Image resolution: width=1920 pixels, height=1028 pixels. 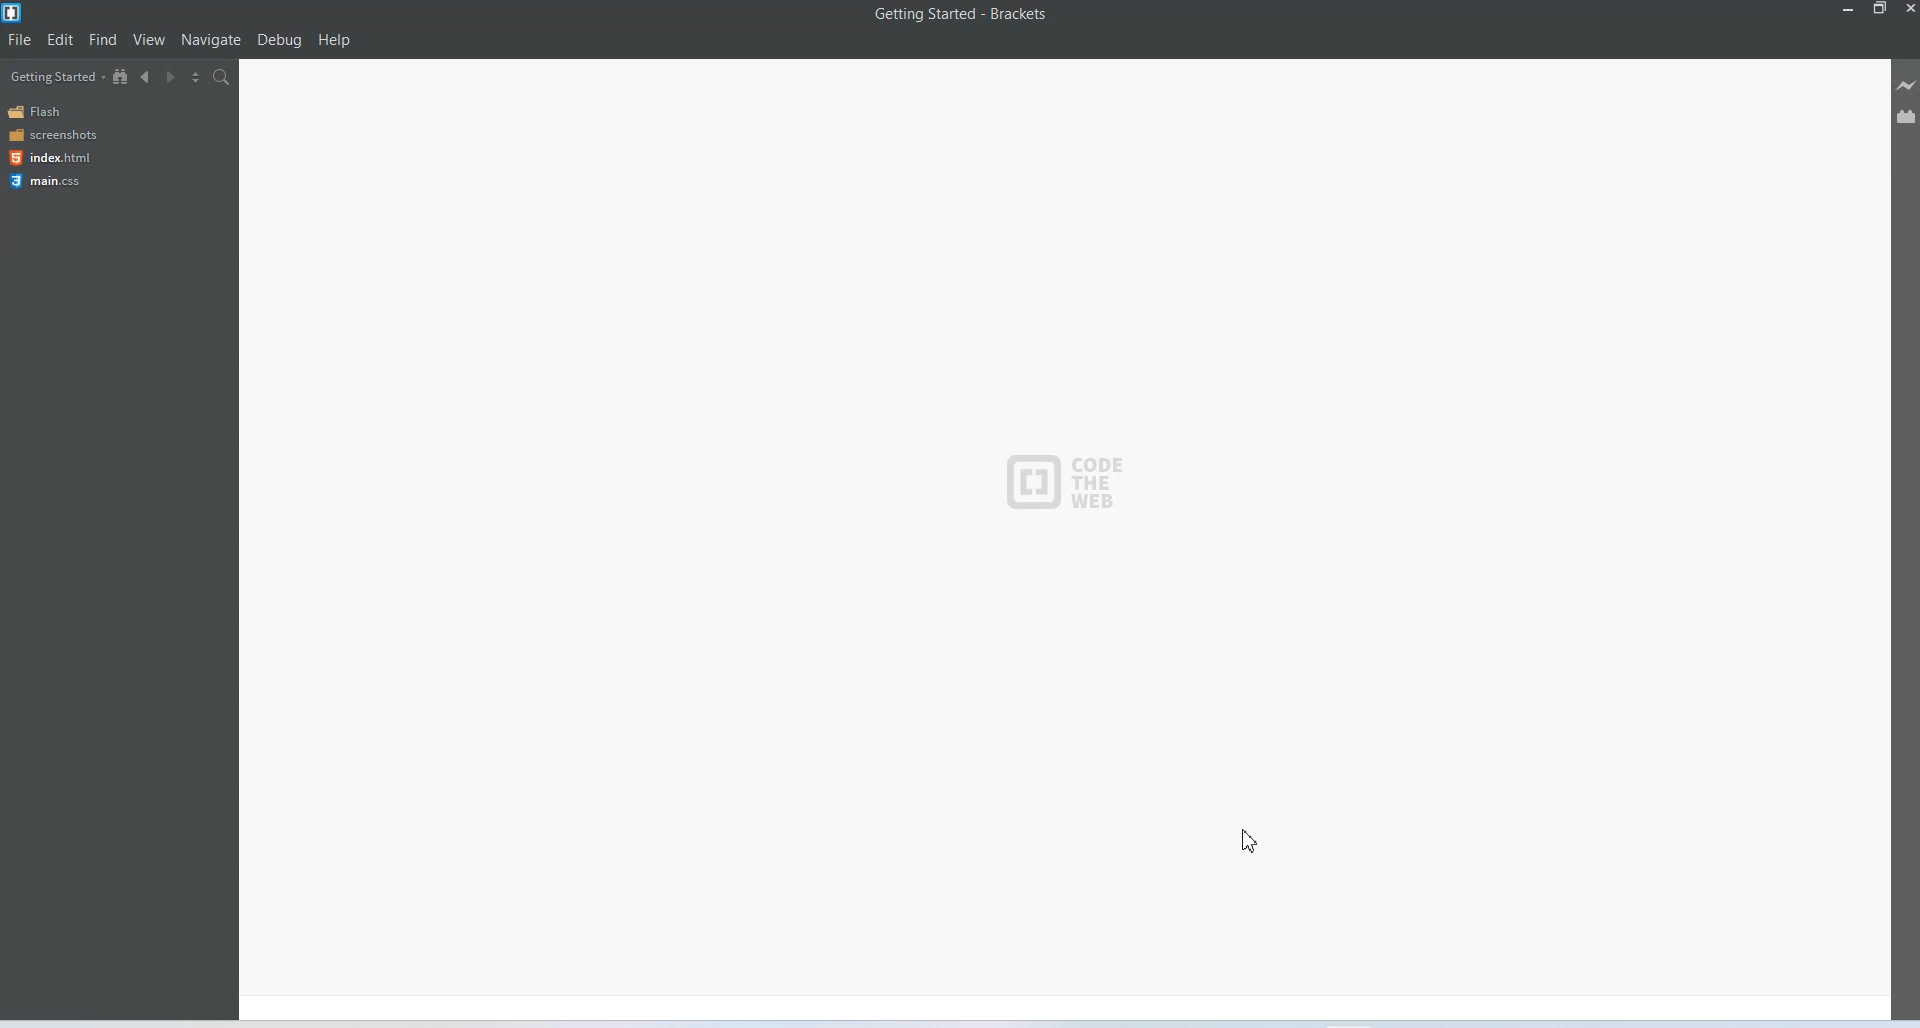 What do you see at coordinates (54, 76) in the screenshot?
I see `Getting Started` at bounding box center [54, 76].